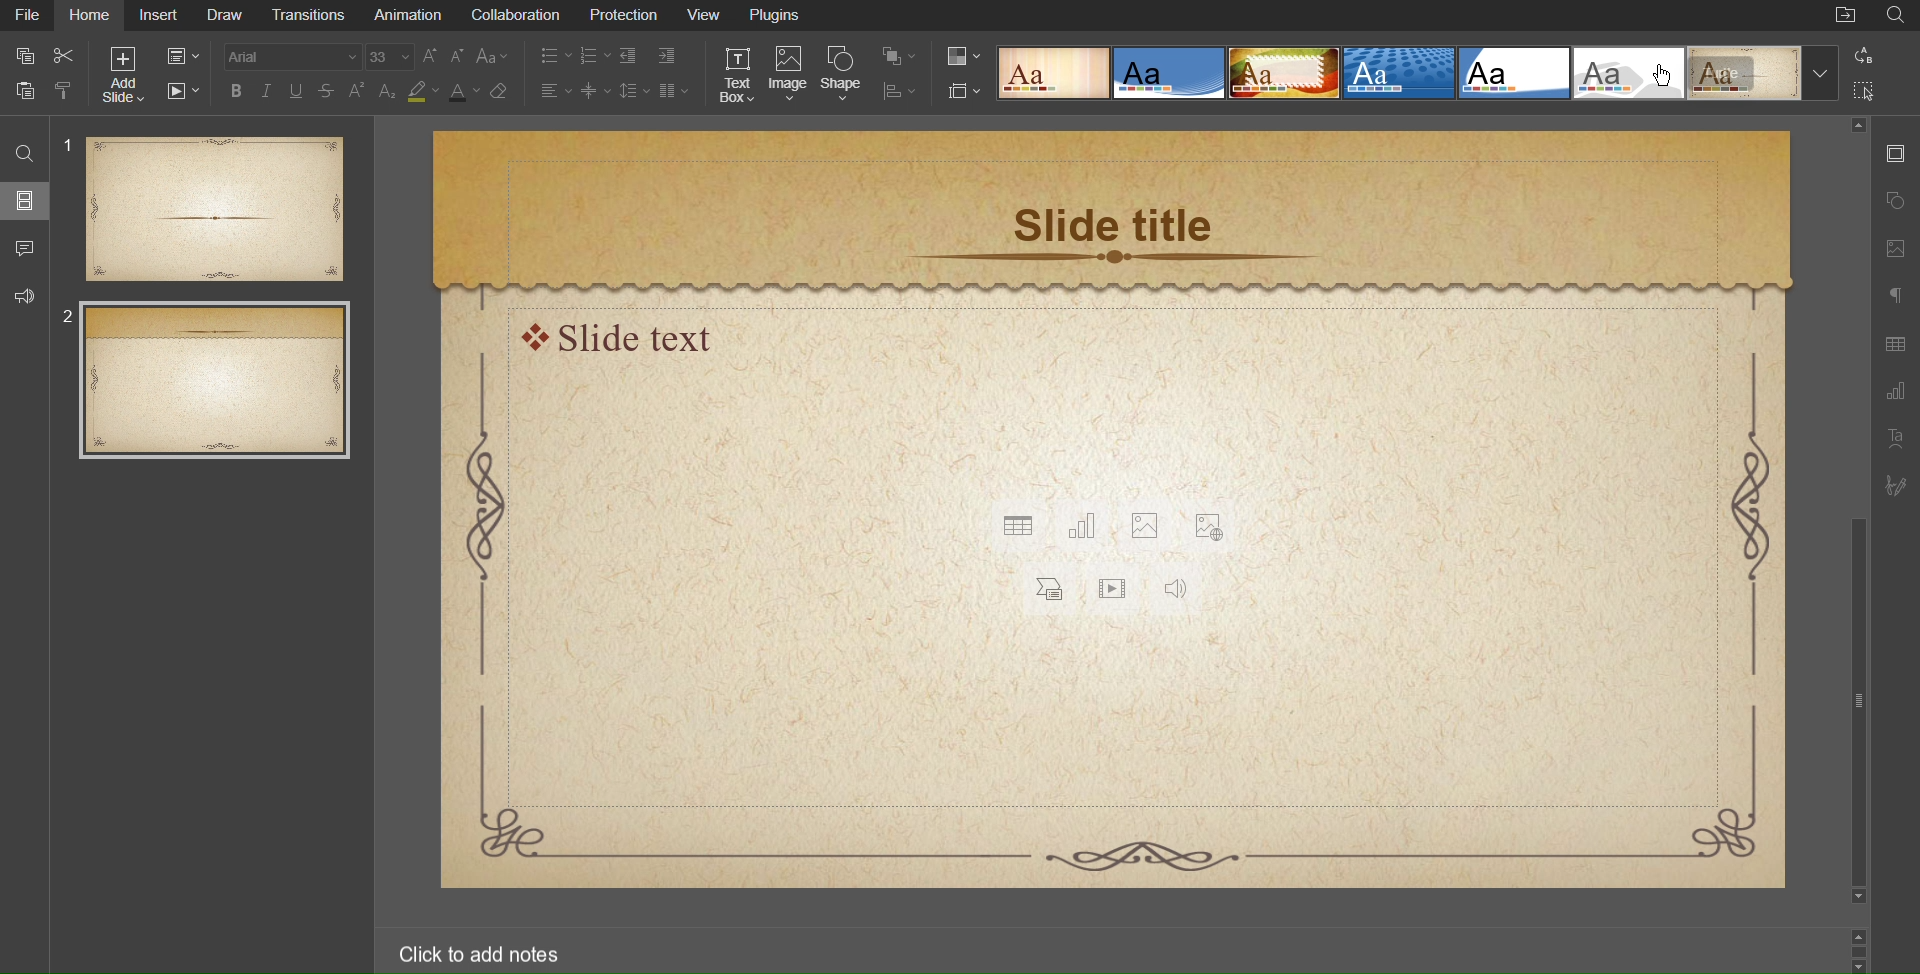 This screenshot has height=974, width=1920. What do you see at coordinates (1894, 392) in the screenshot?
I see `Graph` at bounding box center [1894, 392].